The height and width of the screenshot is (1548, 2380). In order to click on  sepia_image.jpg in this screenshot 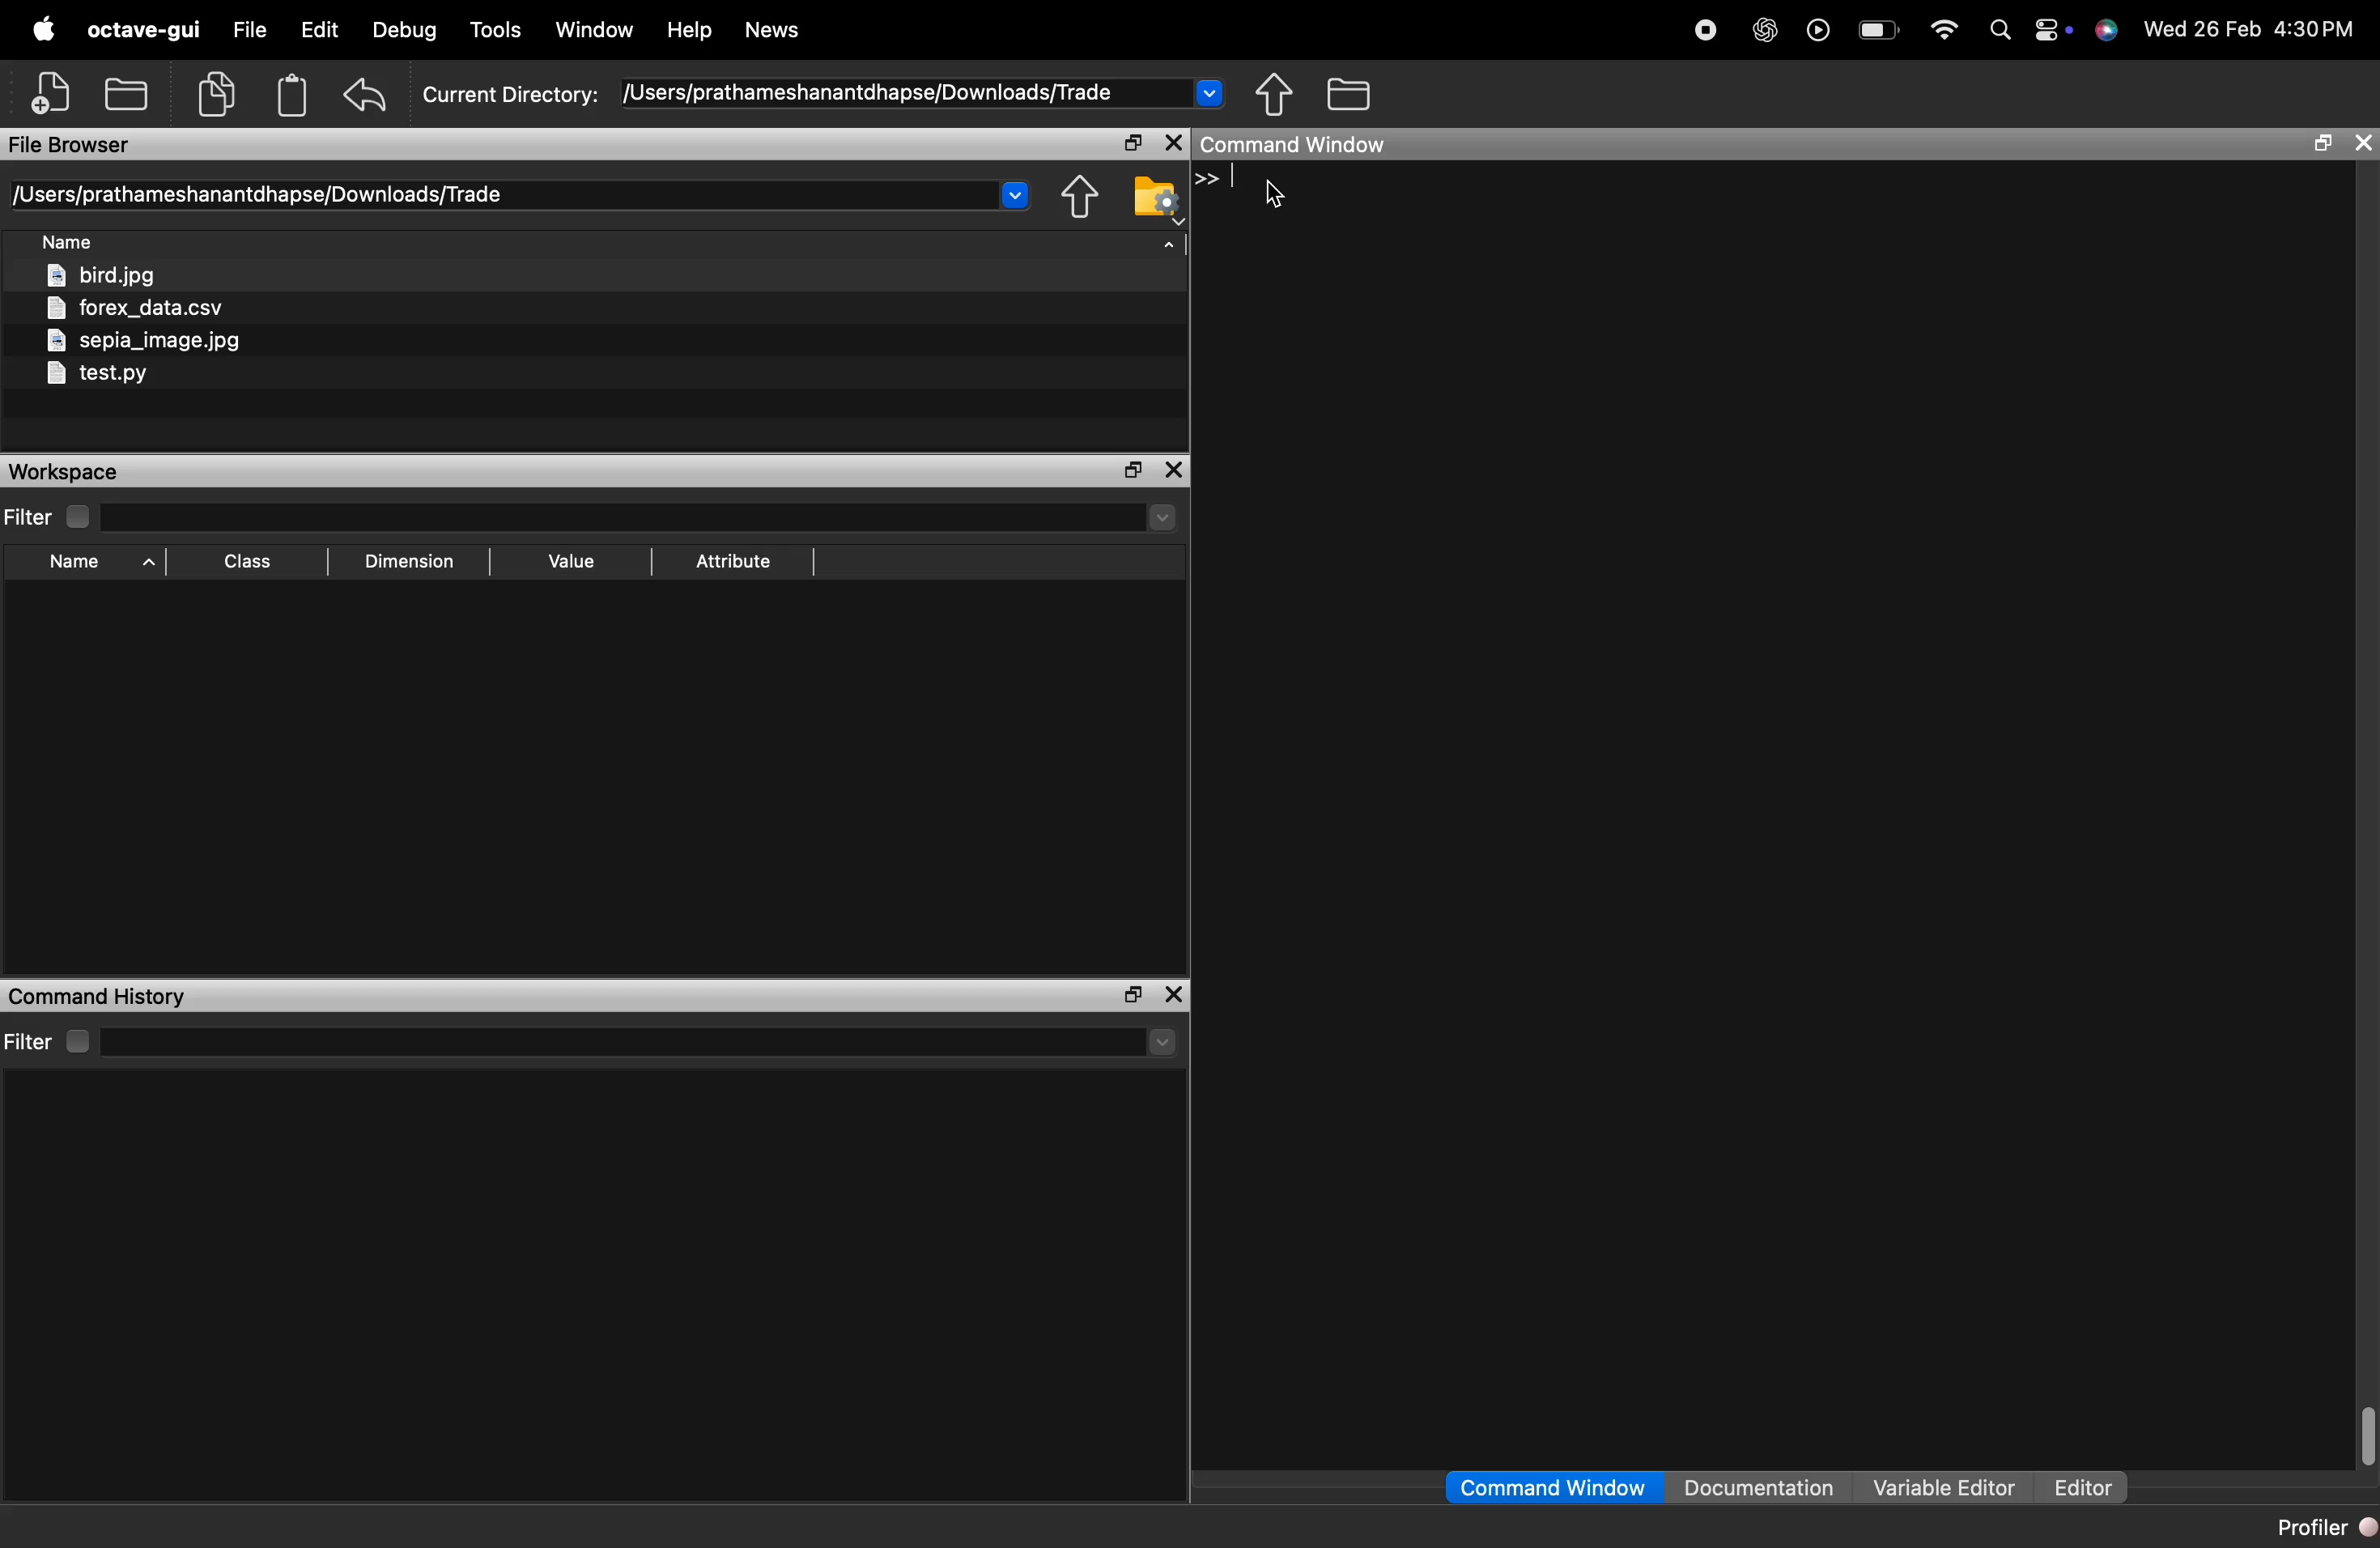, I will do `click(146, 341)`.